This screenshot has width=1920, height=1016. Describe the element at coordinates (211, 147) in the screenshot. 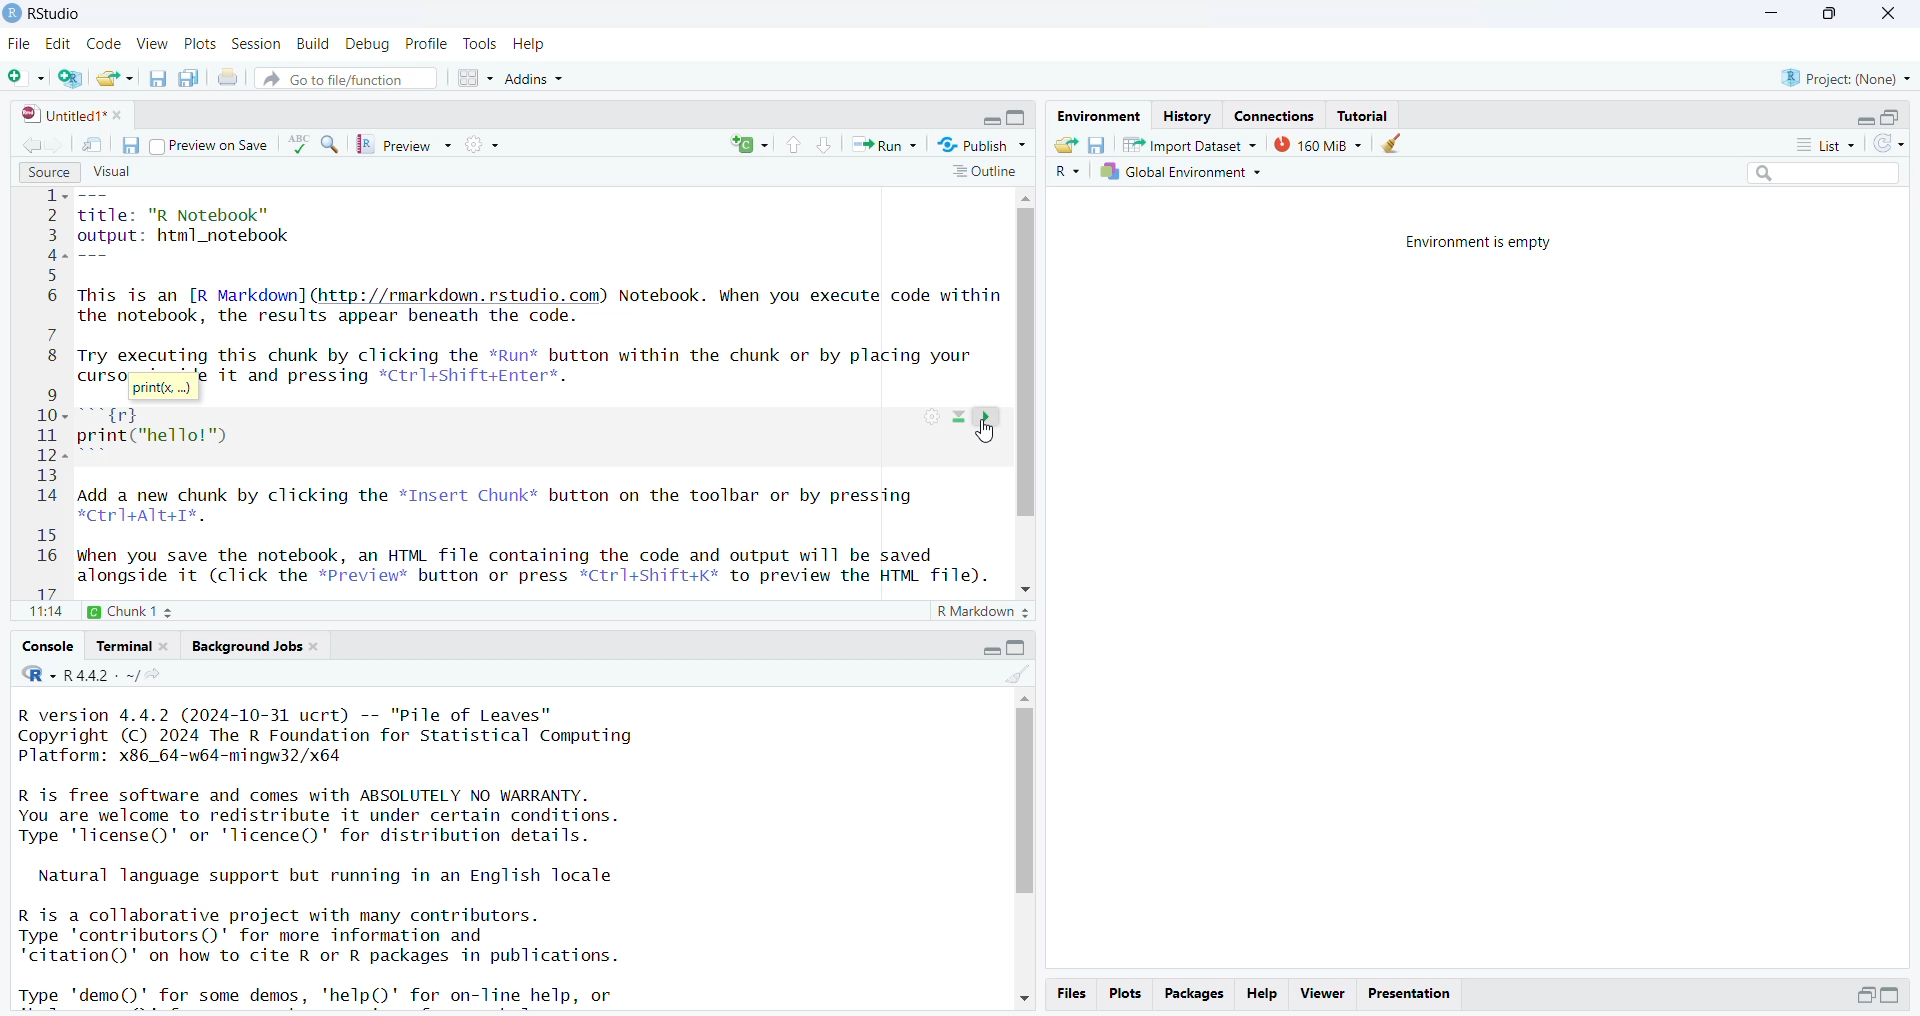

I see `preview on save` at that location.